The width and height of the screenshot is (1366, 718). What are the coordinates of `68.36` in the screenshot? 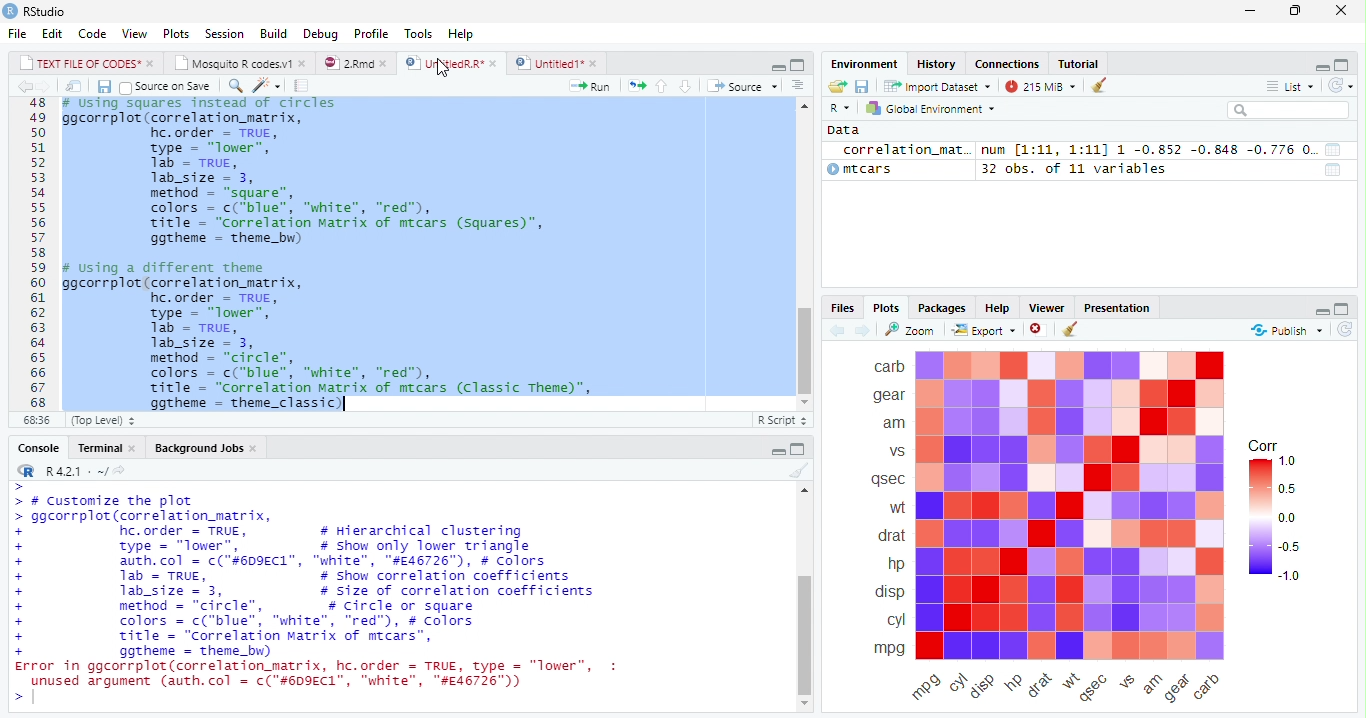 It's located at (34, 420).